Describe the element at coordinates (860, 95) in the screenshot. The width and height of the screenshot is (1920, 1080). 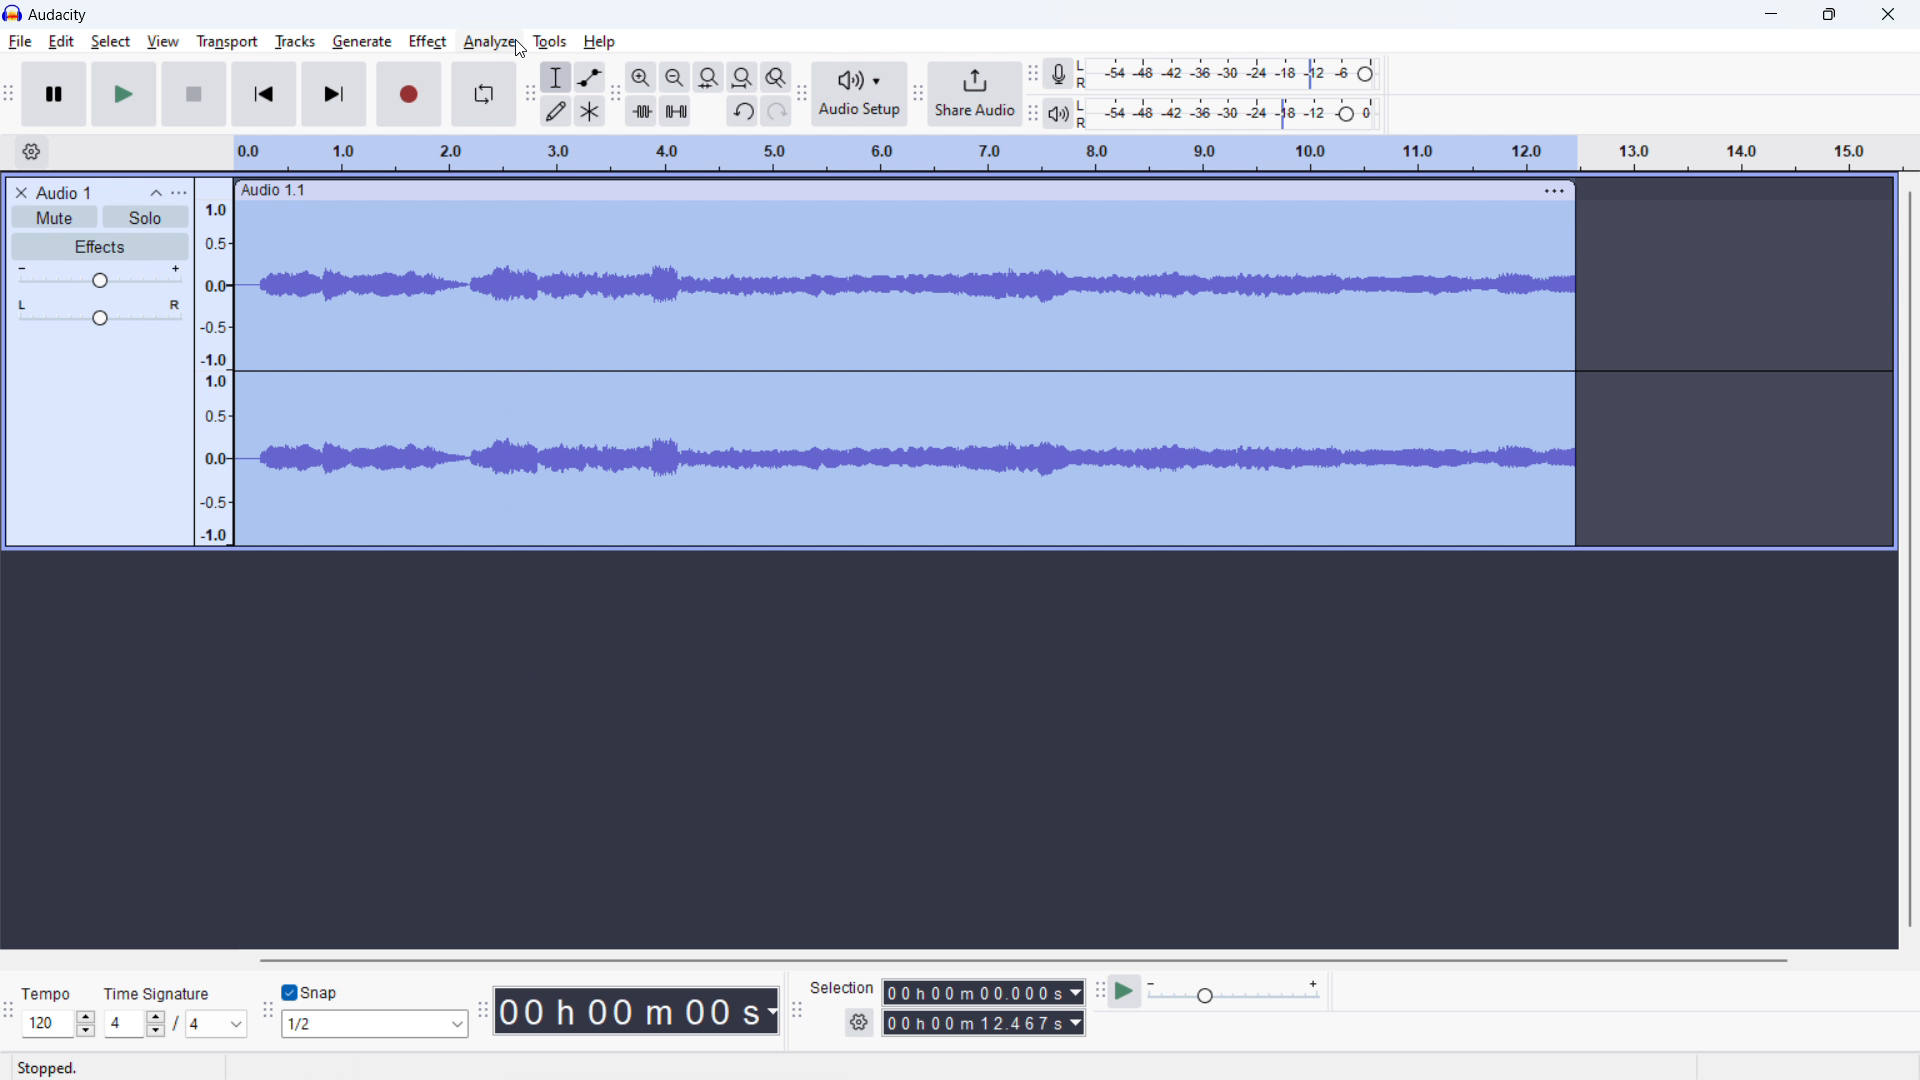
I see `audio setup` at that location.